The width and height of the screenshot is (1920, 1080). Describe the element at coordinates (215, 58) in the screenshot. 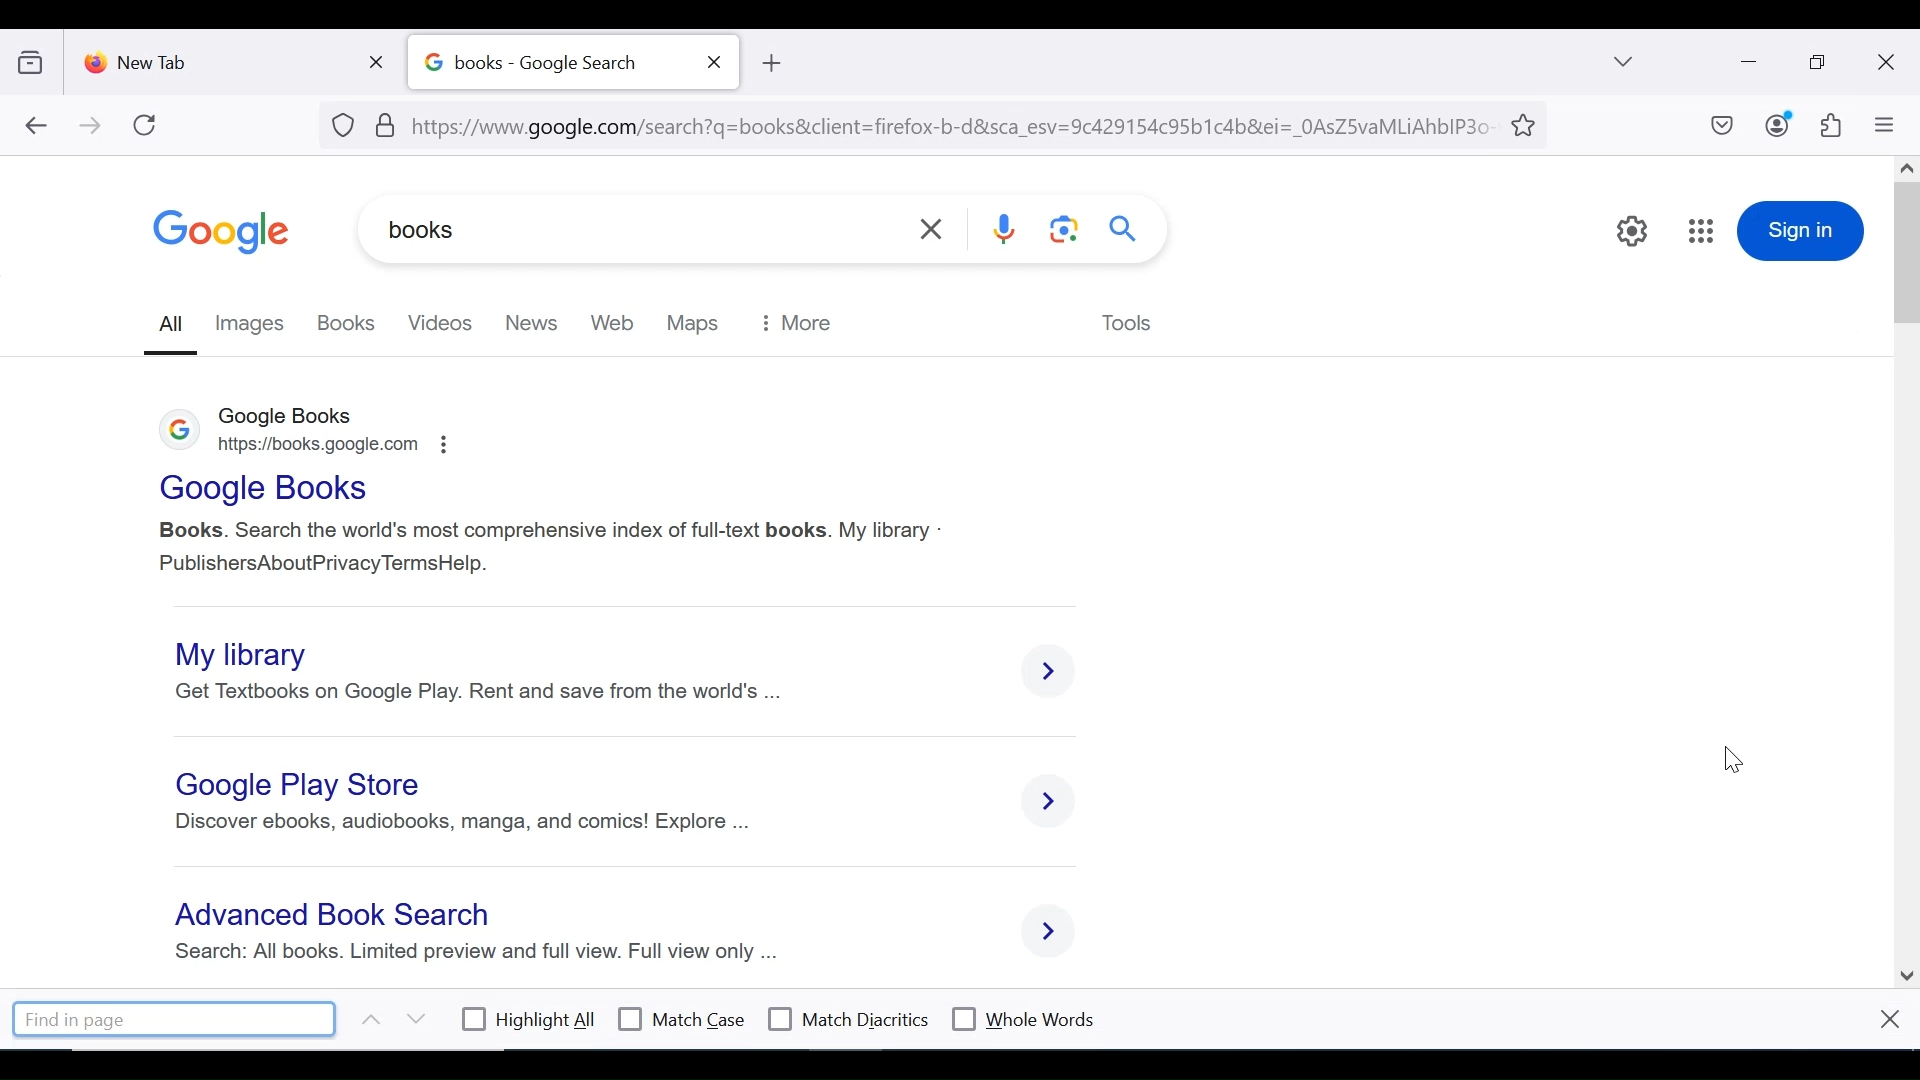

I see `new tab` at that location.